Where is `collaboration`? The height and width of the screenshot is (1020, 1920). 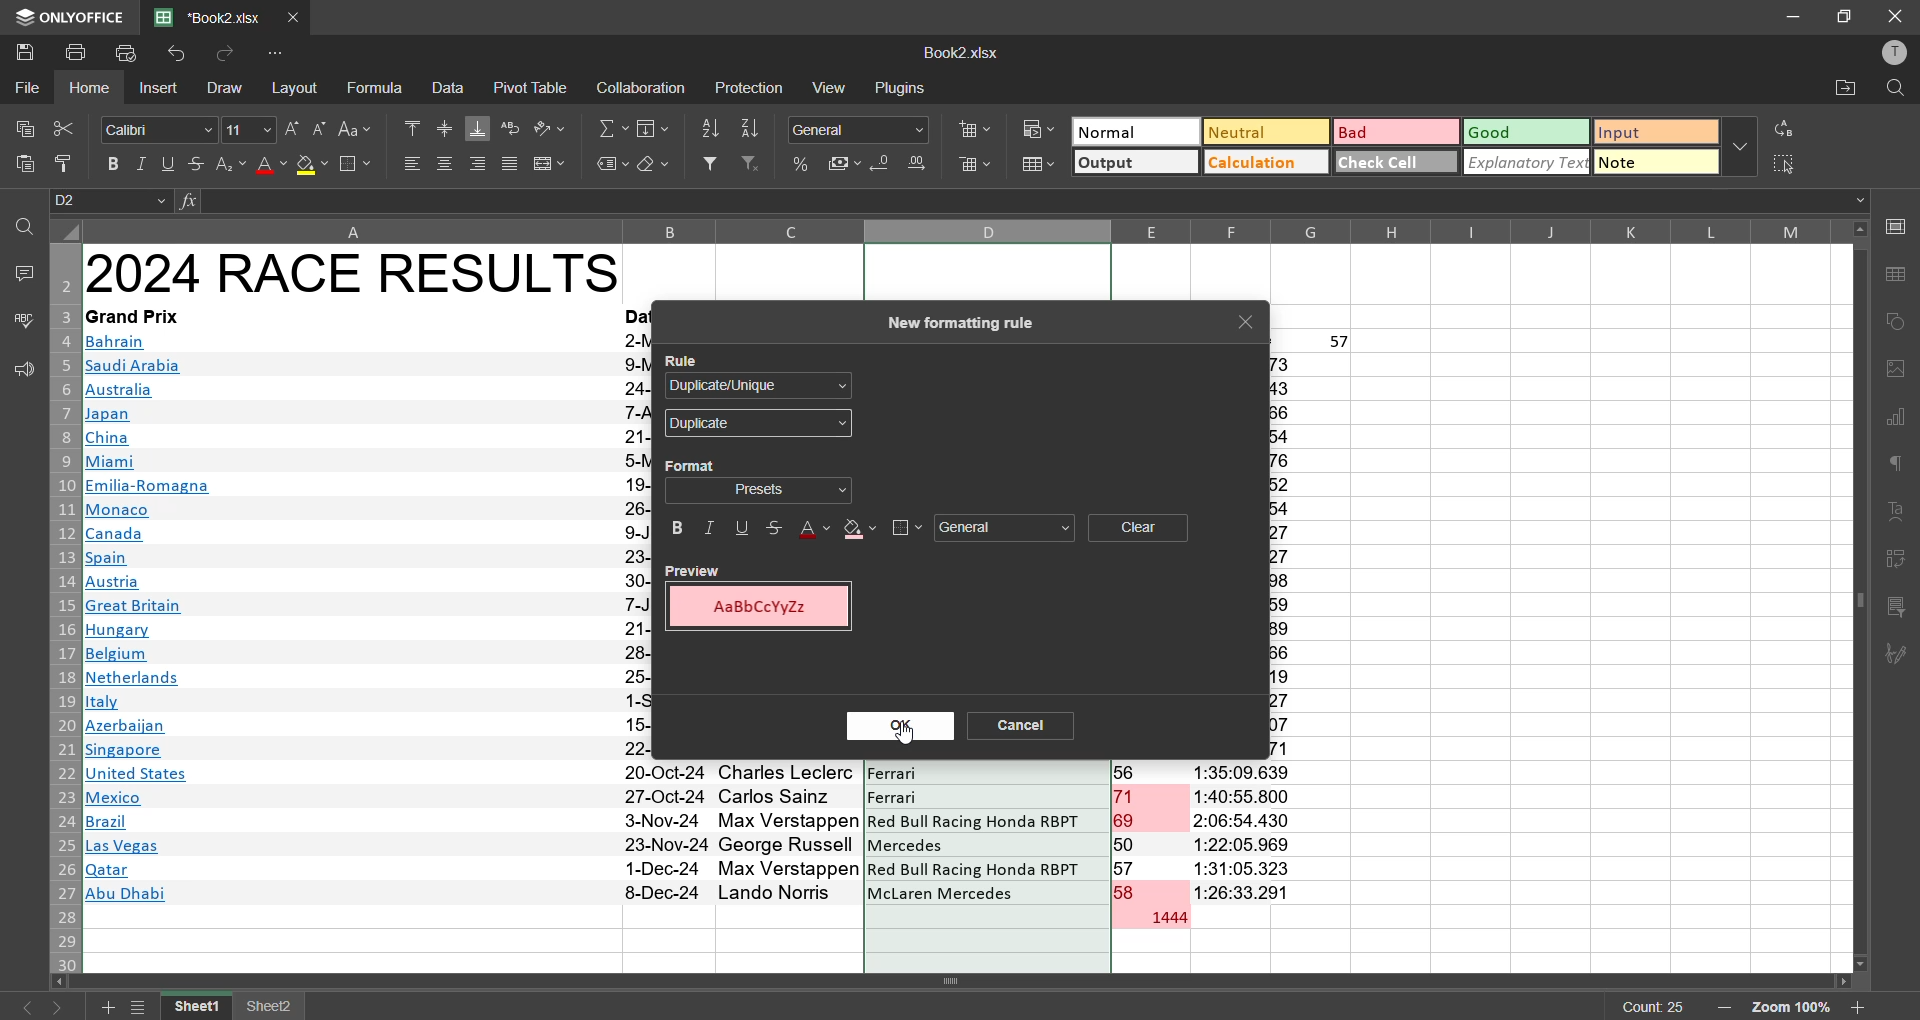 collaboration is located at coordinates (638, 89).